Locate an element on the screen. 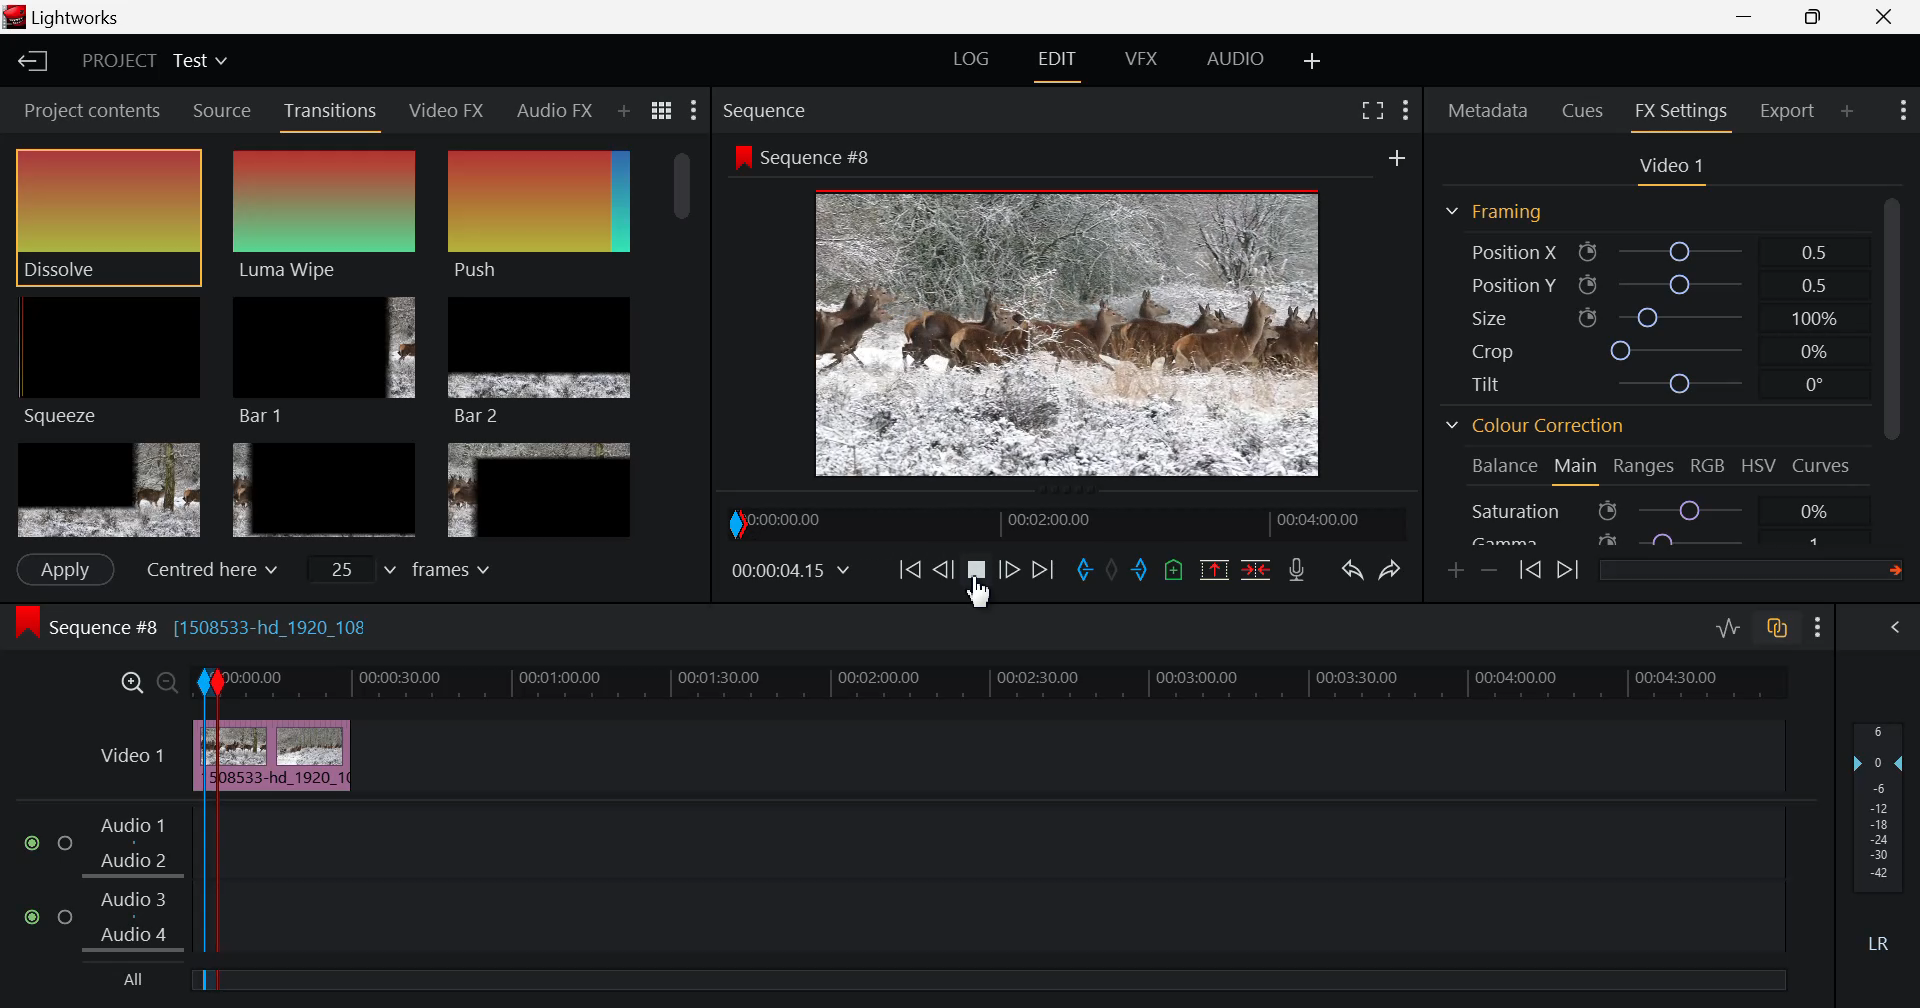  Redo is located at coordinates (1392, 565).